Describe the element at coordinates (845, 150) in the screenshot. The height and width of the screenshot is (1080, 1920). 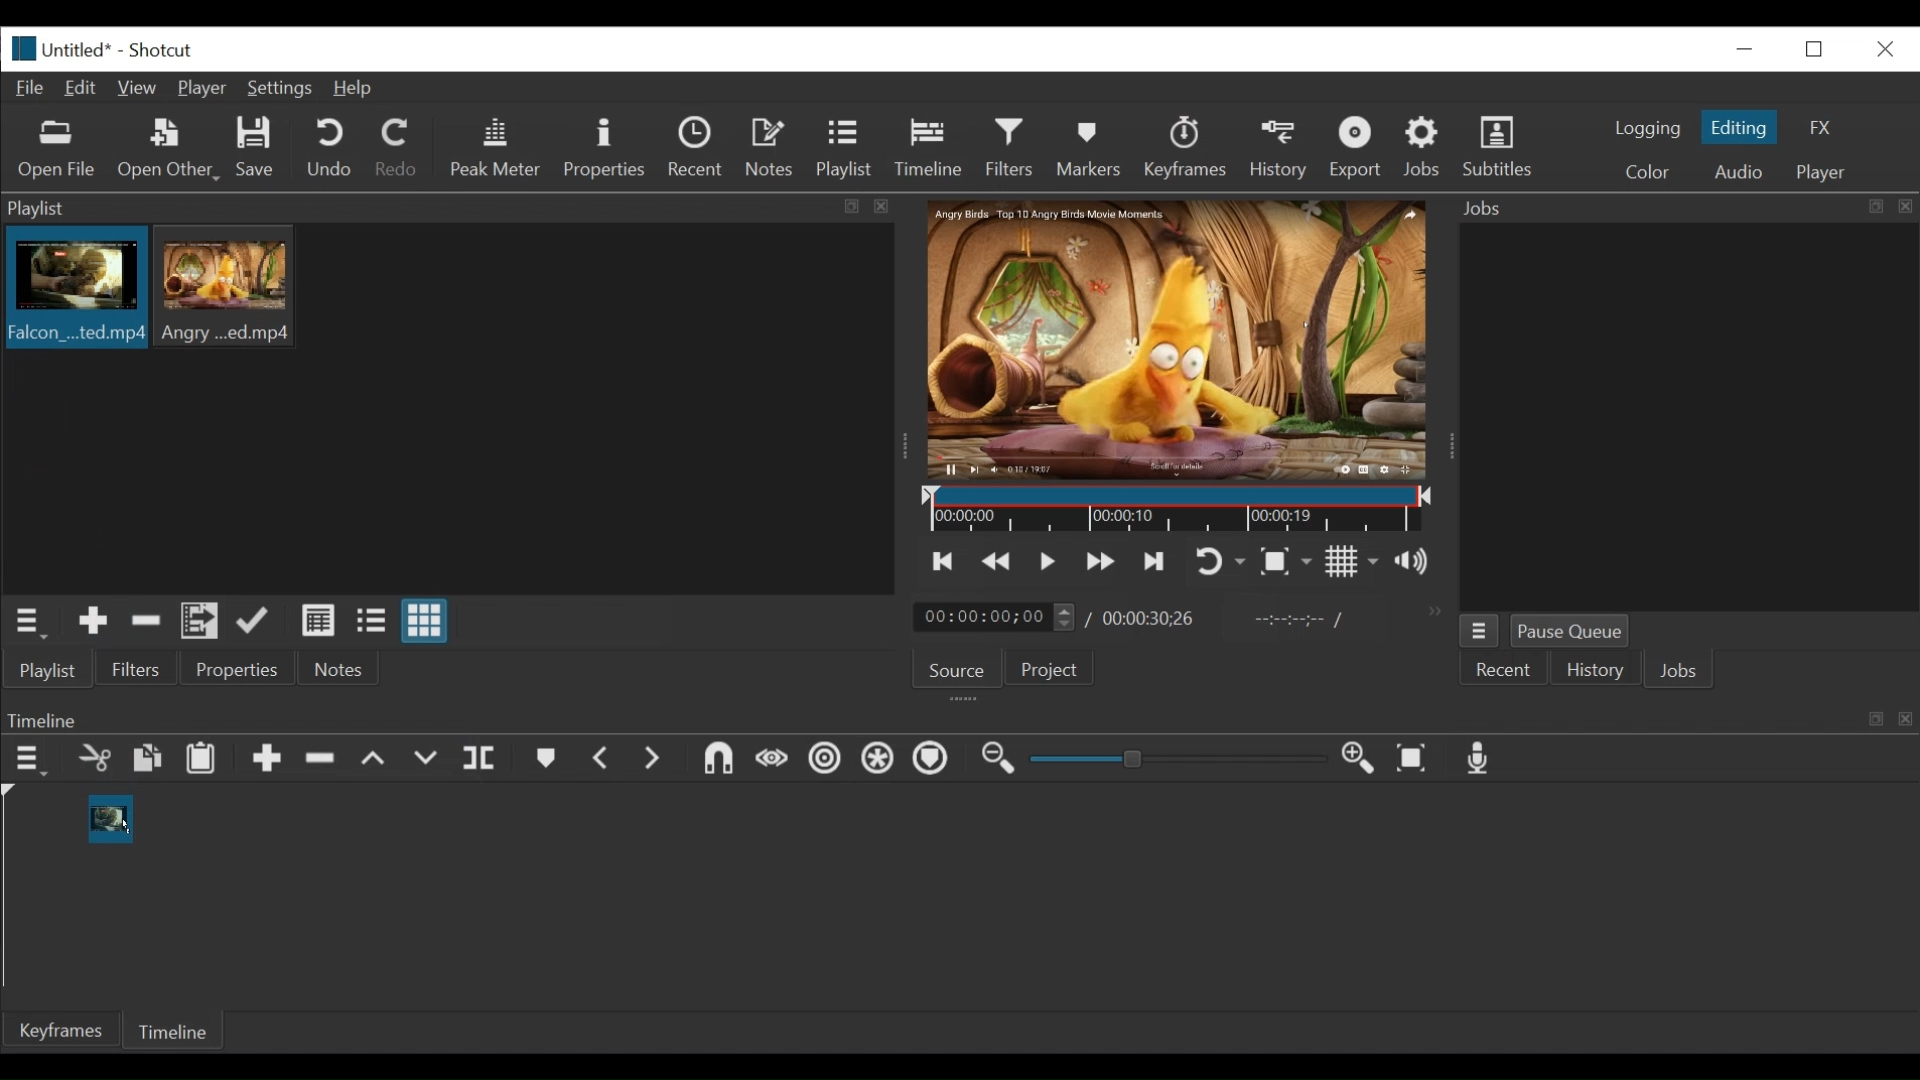
I see `Playlist` at that location.